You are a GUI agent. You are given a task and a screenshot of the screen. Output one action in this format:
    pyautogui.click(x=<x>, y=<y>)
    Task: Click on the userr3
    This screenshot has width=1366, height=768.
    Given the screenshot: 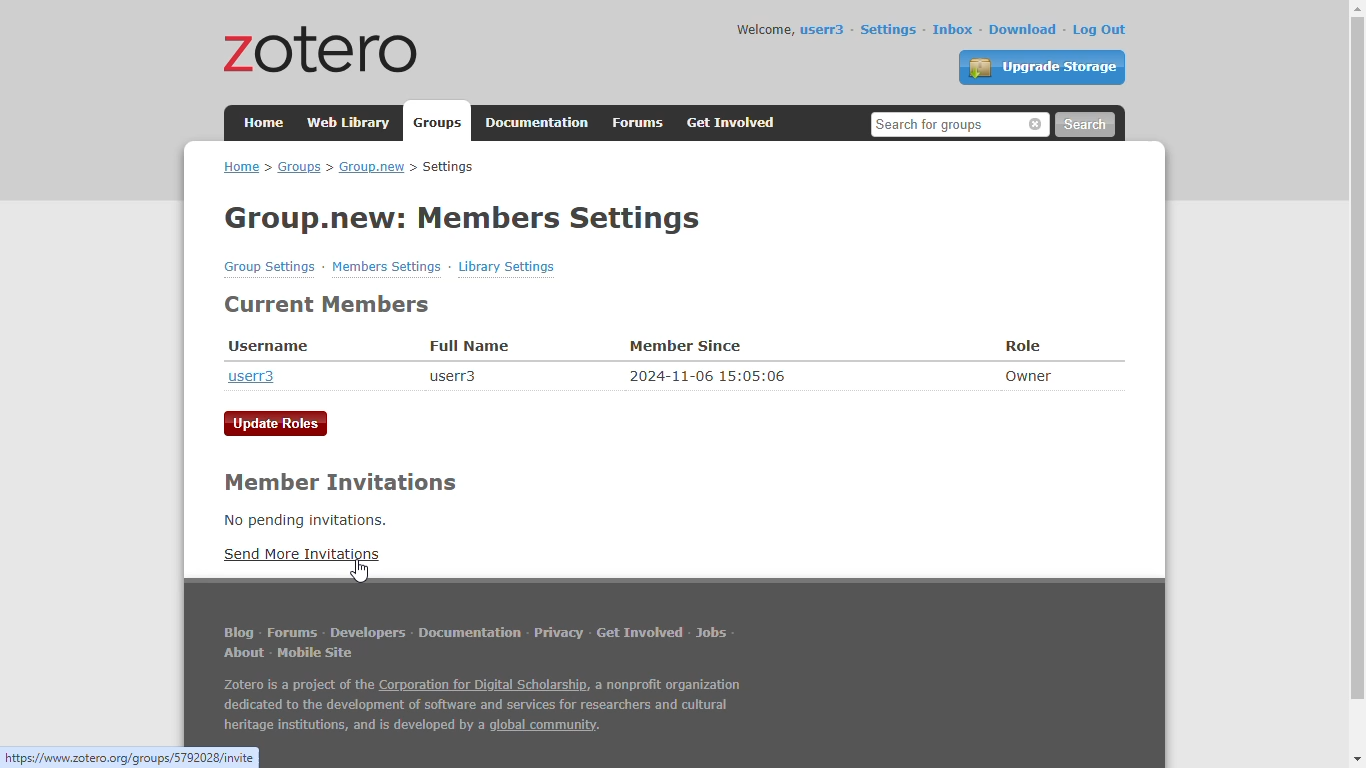 What is the action you would take?
    pyautogui.click(x=823, y=30)
    